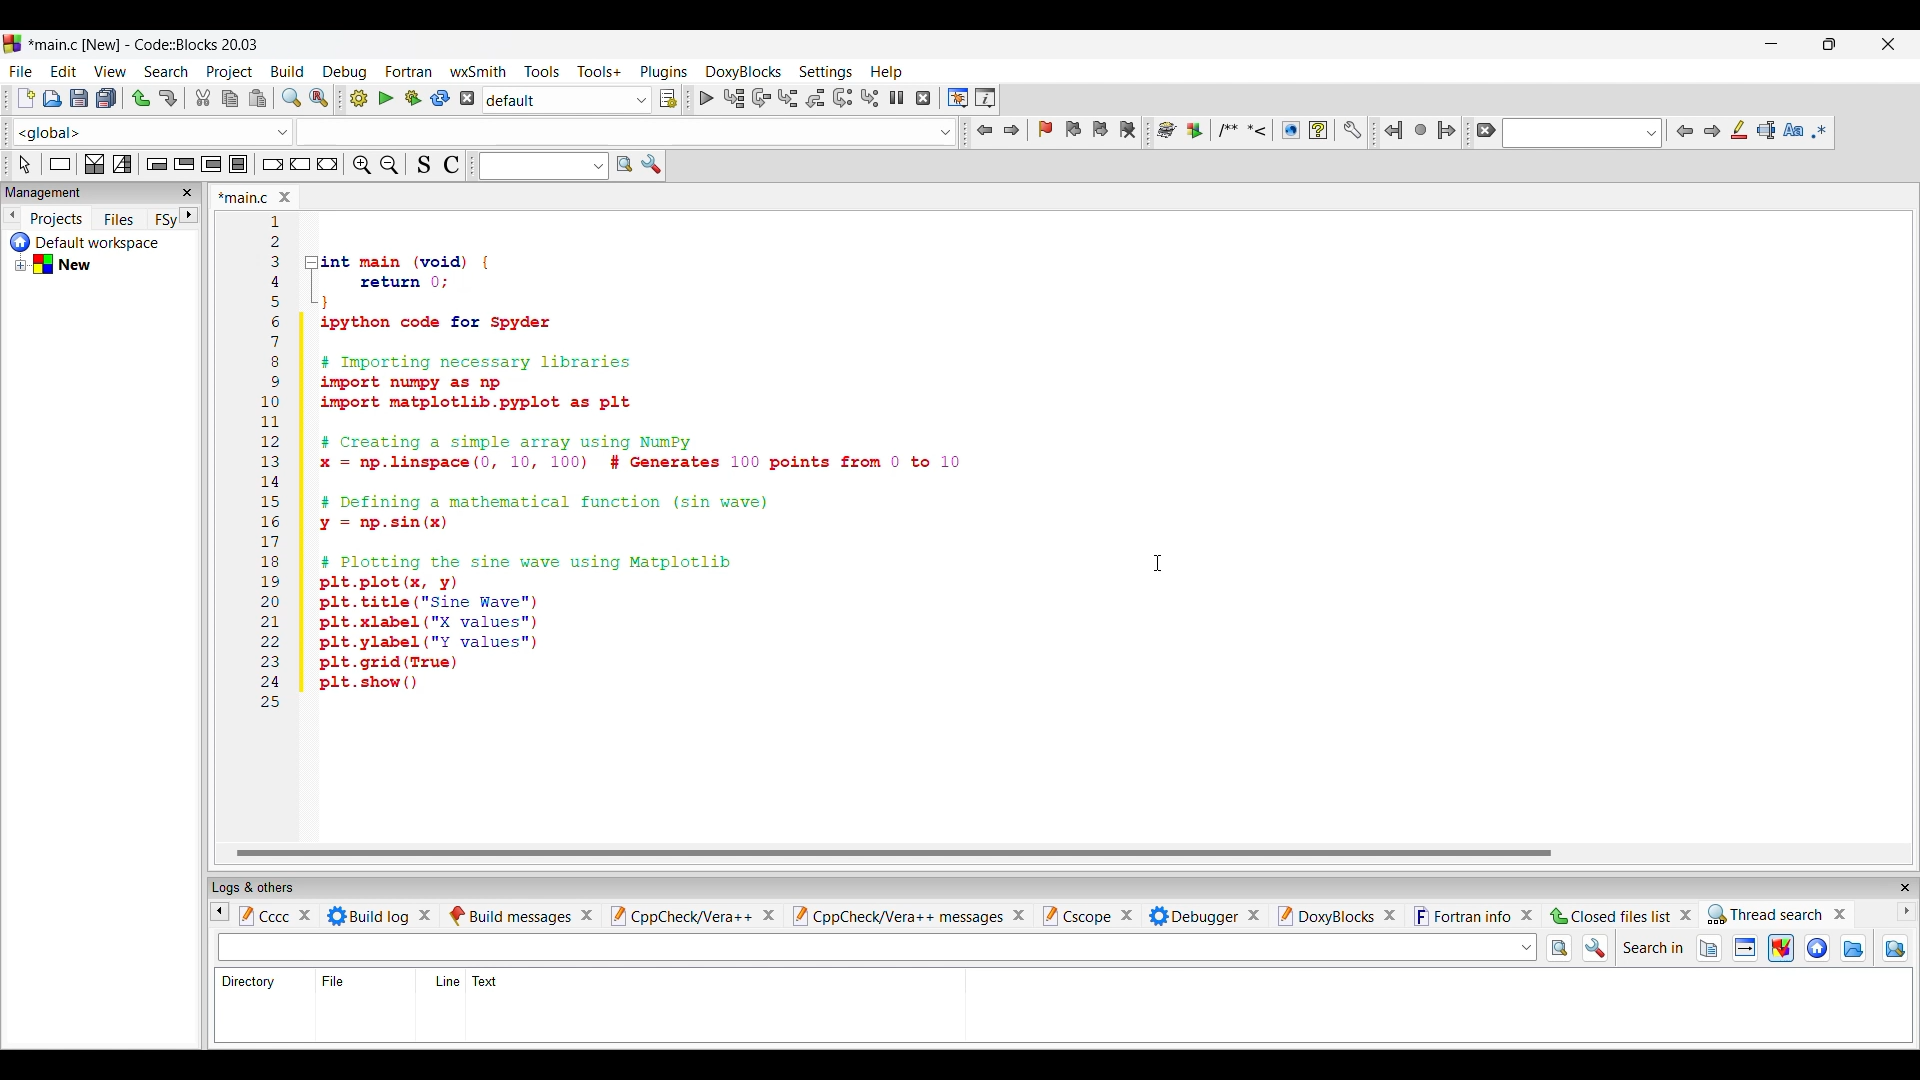  Describe the element at coordinates (409, 71) in the screenshot. I see `Fortran menu` at that location.